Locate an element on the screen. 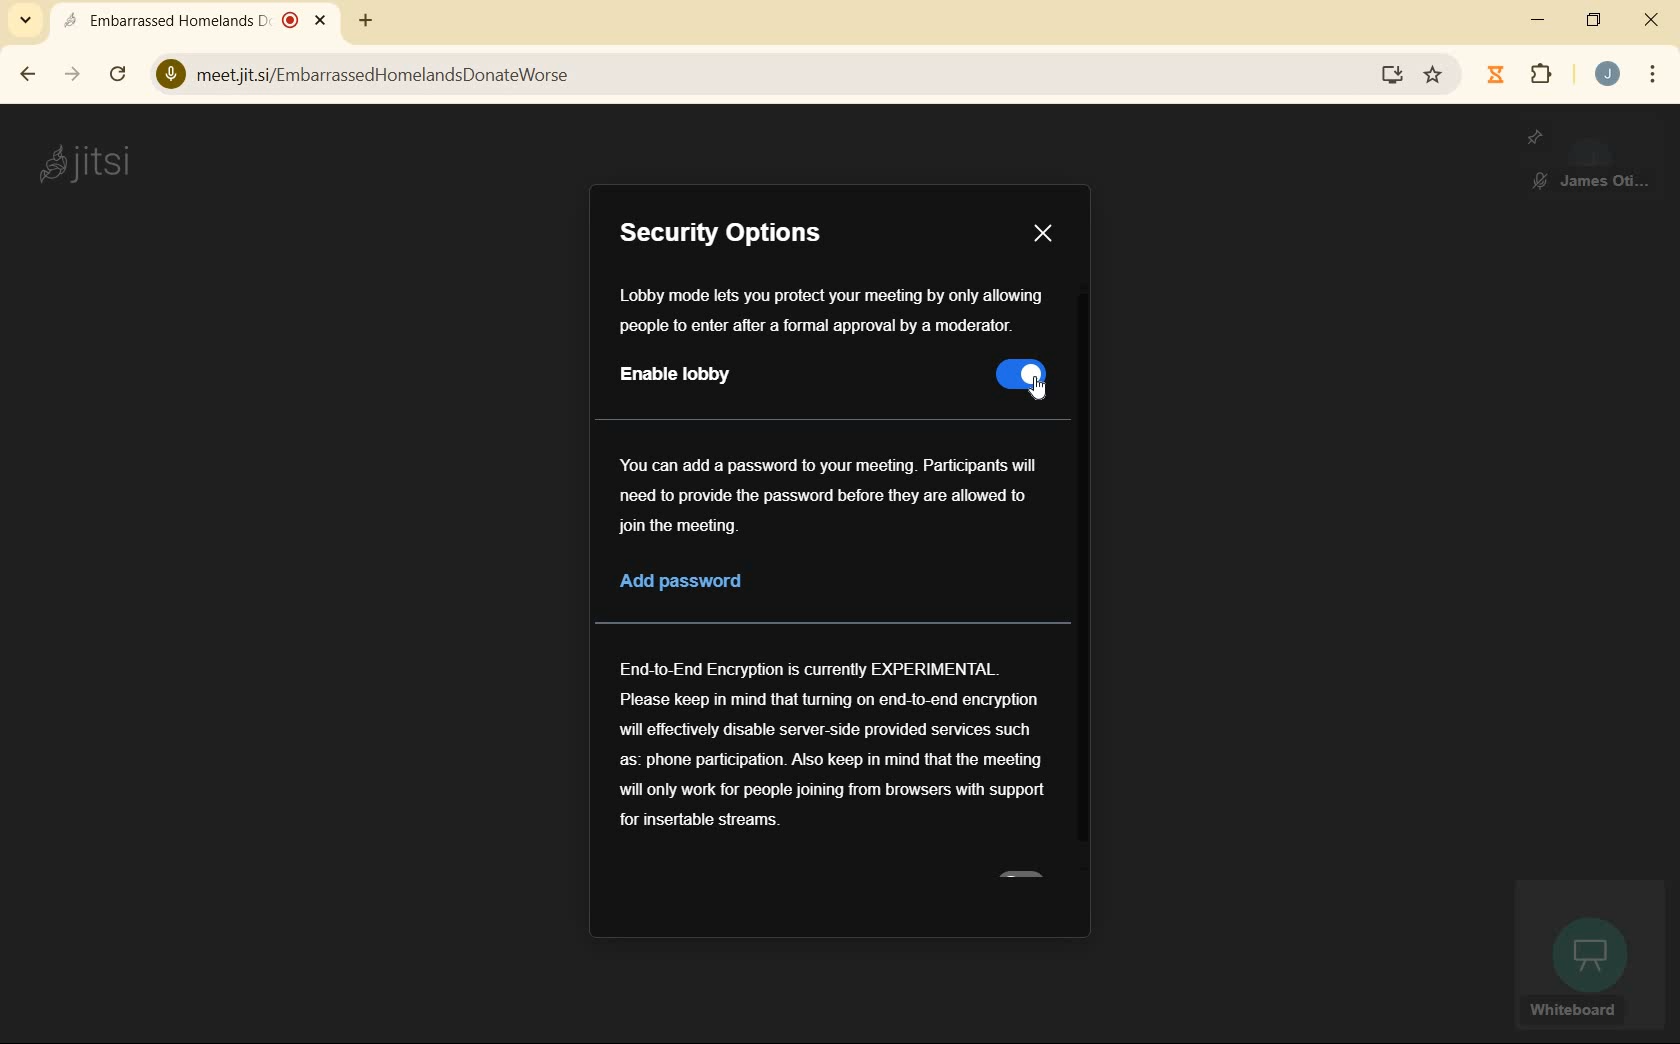 This screenshot has height=1044, width=1680. CLOSE is located at coordinates (1042, 233).